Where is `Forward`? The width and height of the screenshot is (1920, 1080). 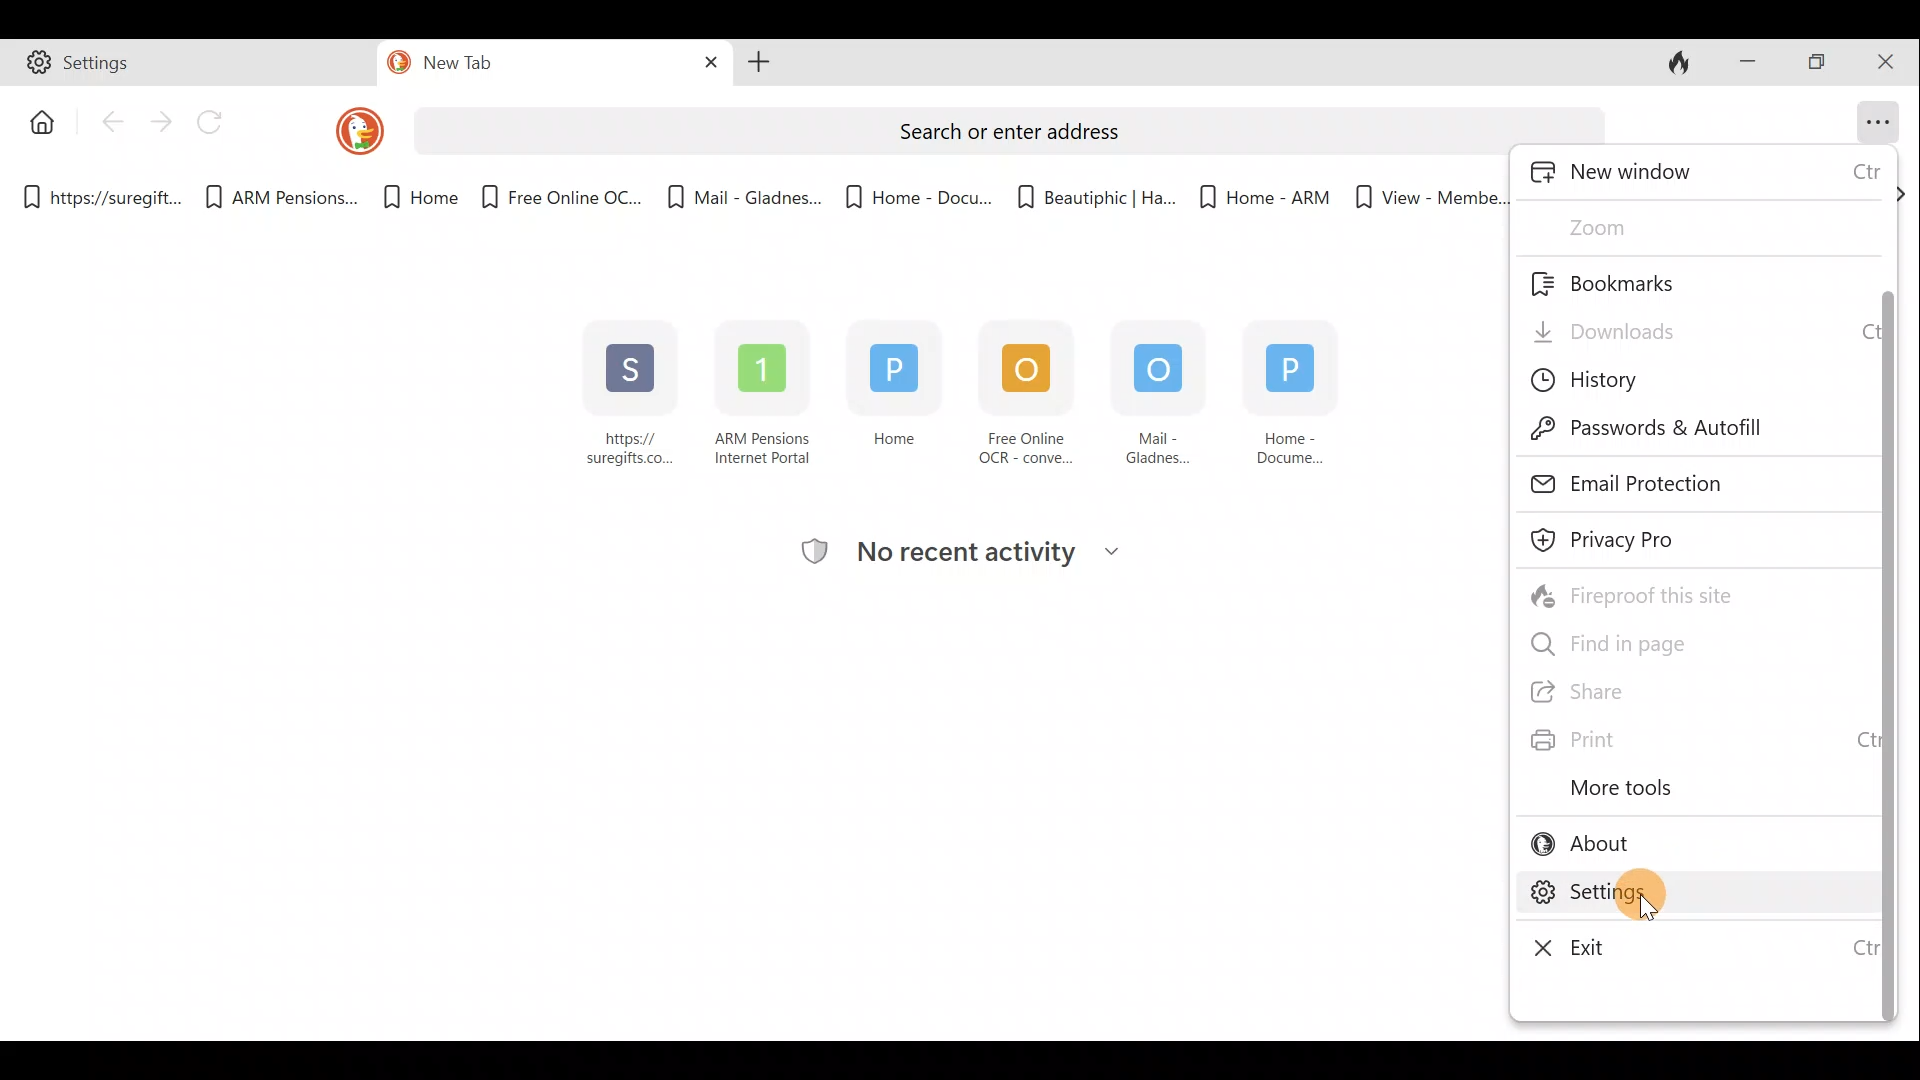
Forward is located at coordinates (159, 123).